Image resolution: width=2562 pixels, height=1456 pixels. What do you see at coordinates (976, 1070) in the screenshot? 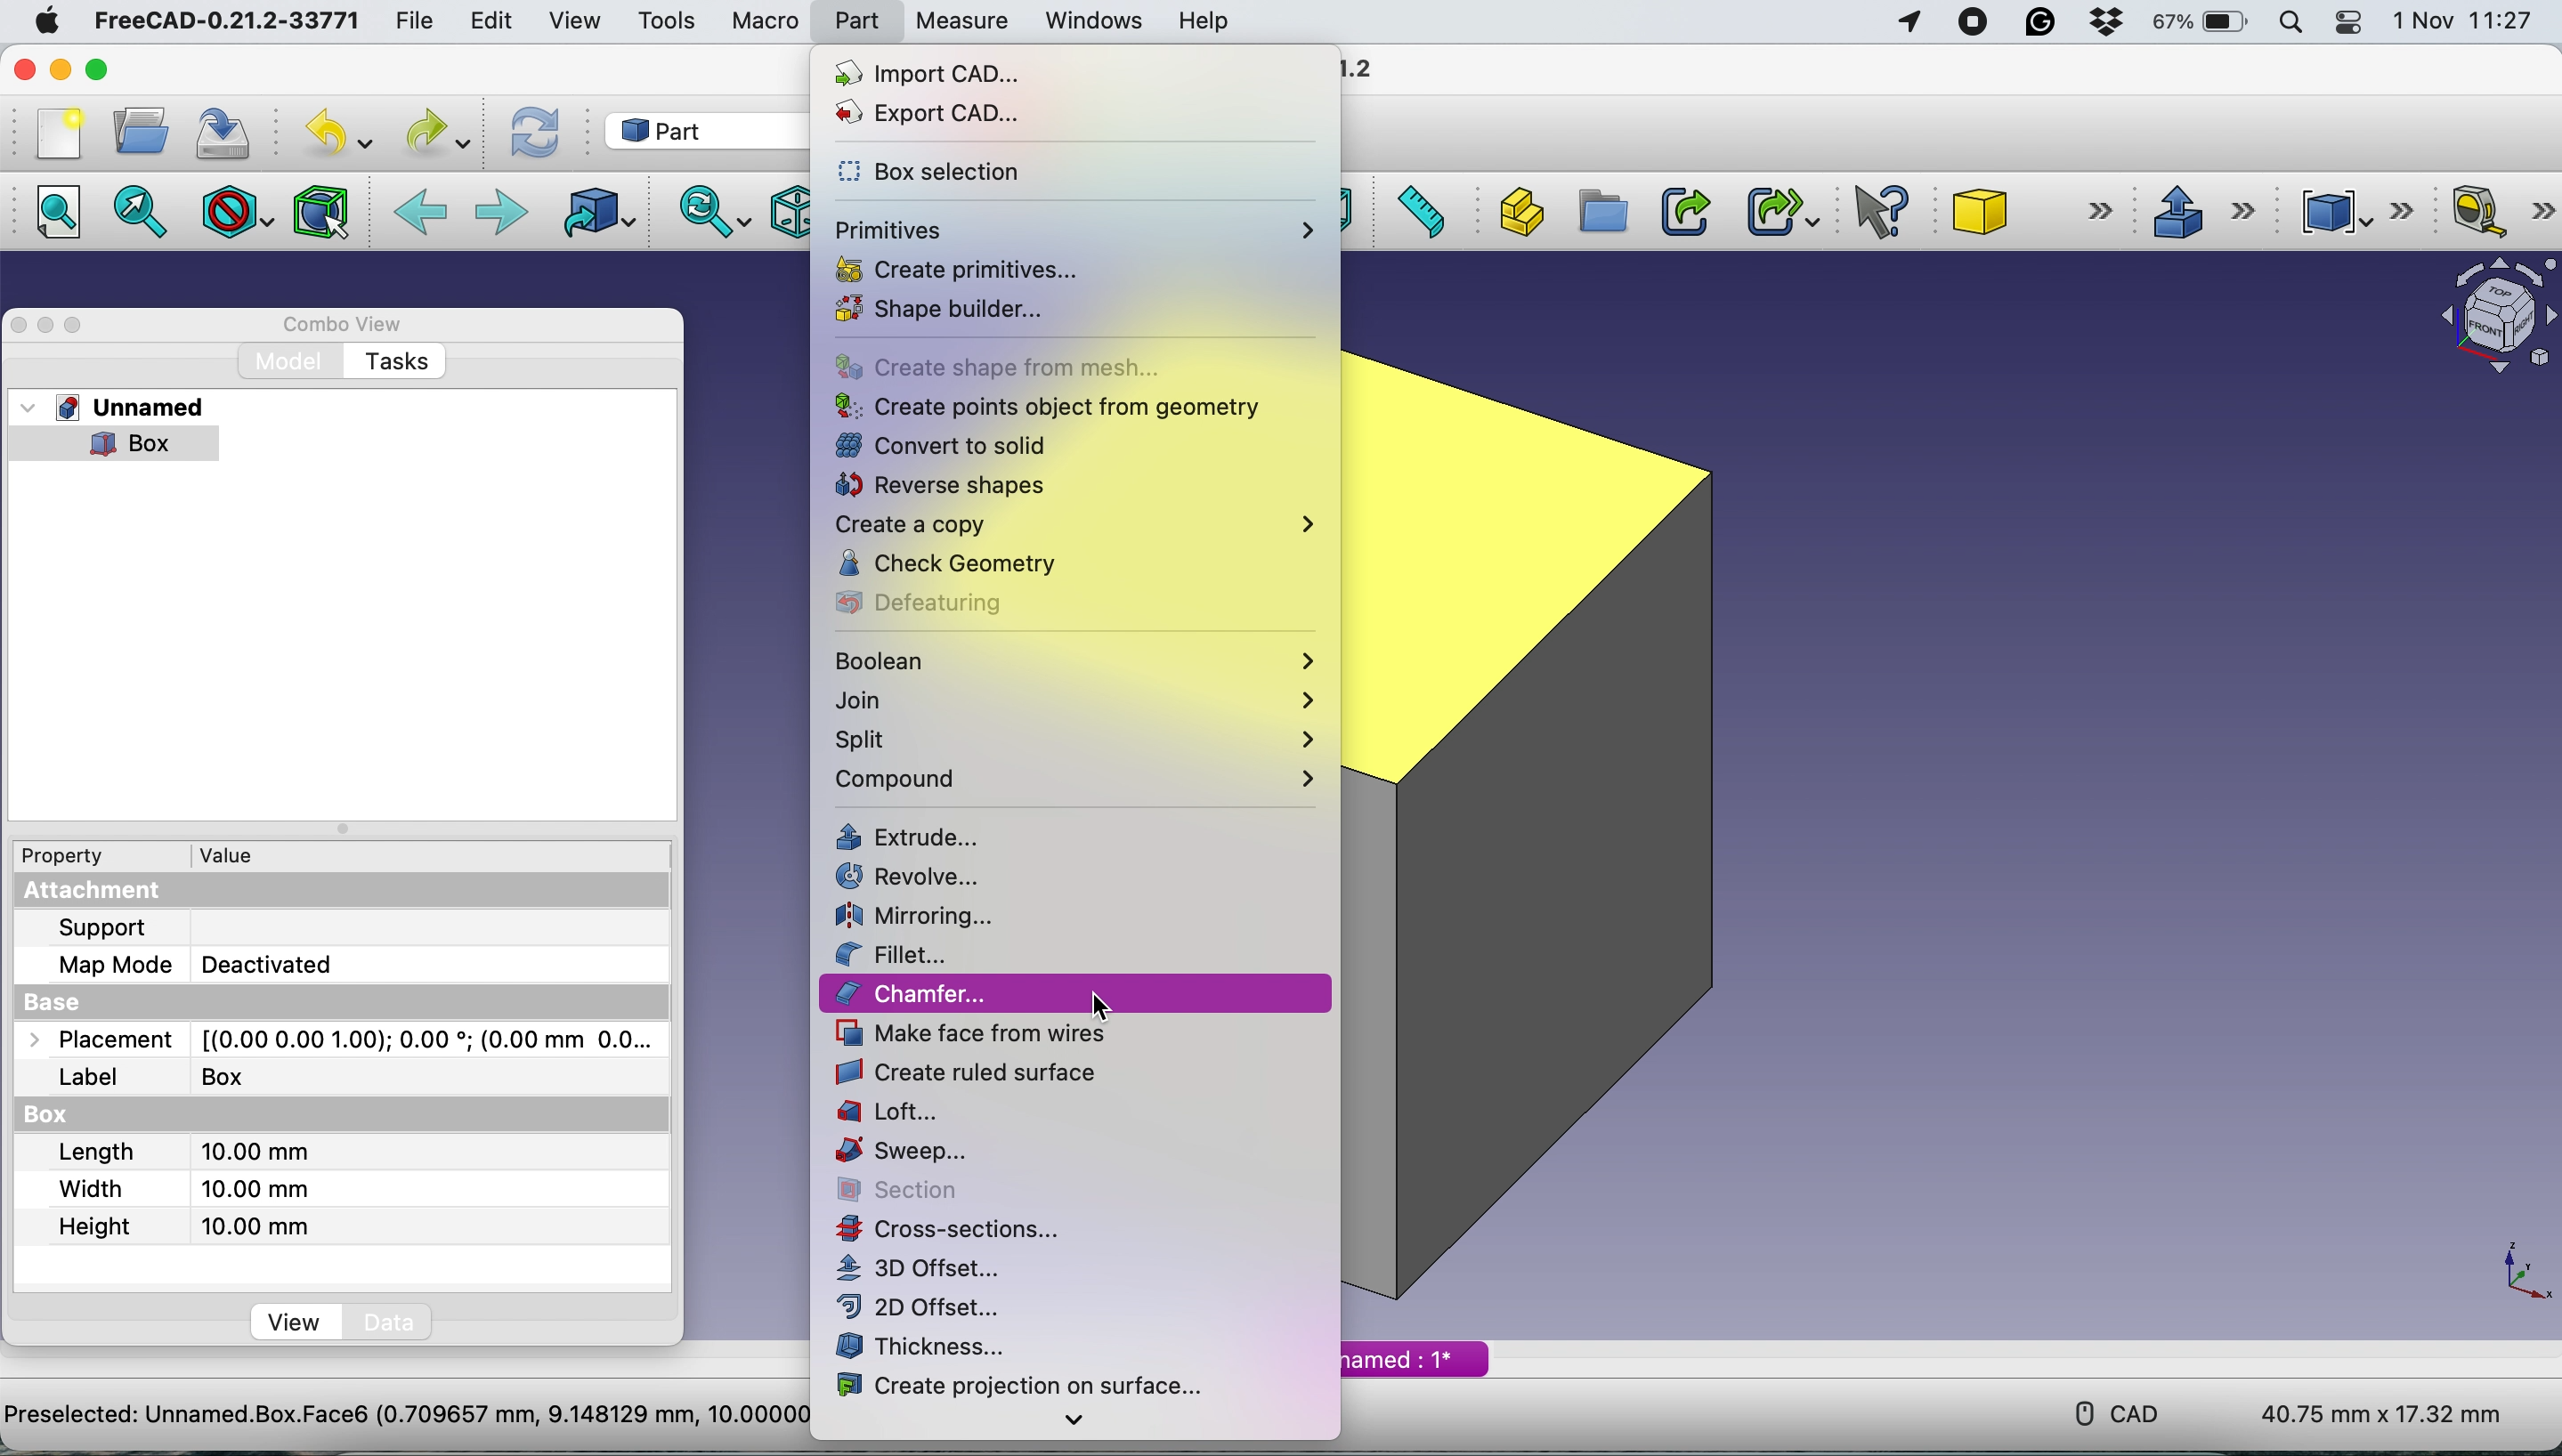
I see `create ruled surface` at bounding box center [976, 1070].